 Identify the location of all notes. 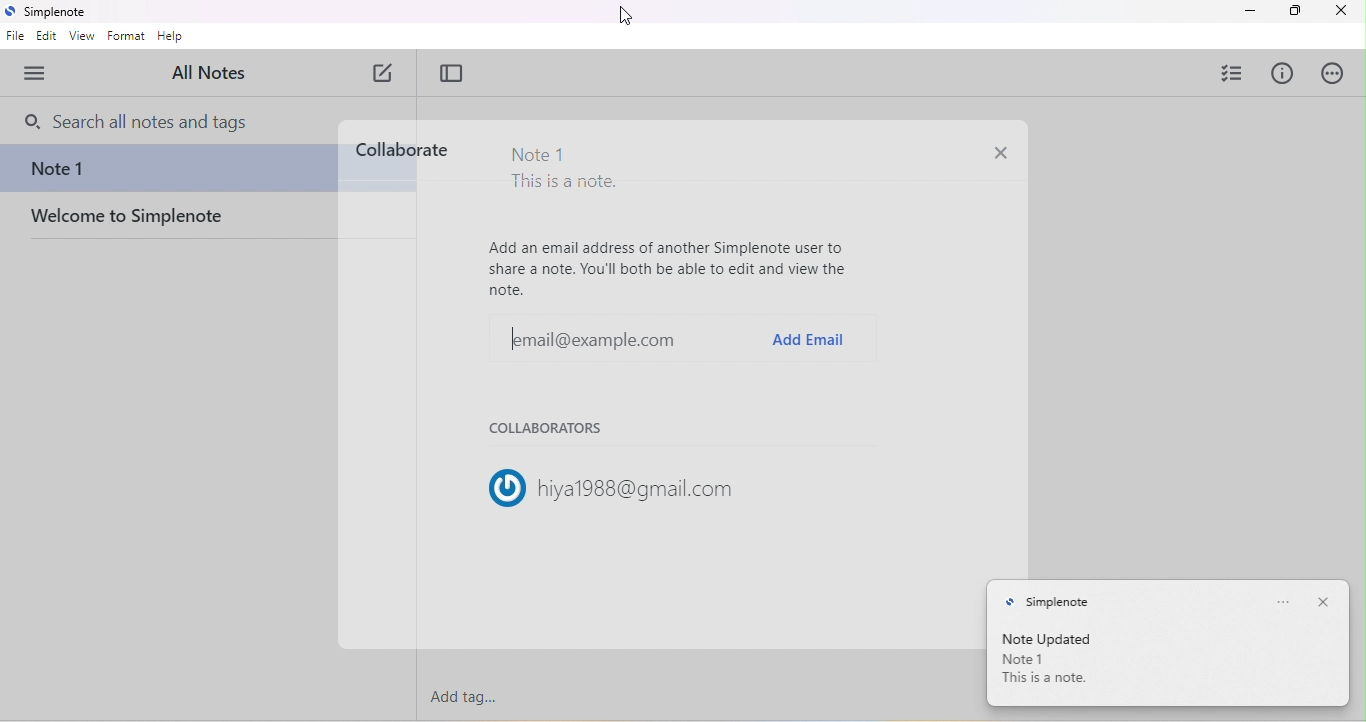
(211, 74).